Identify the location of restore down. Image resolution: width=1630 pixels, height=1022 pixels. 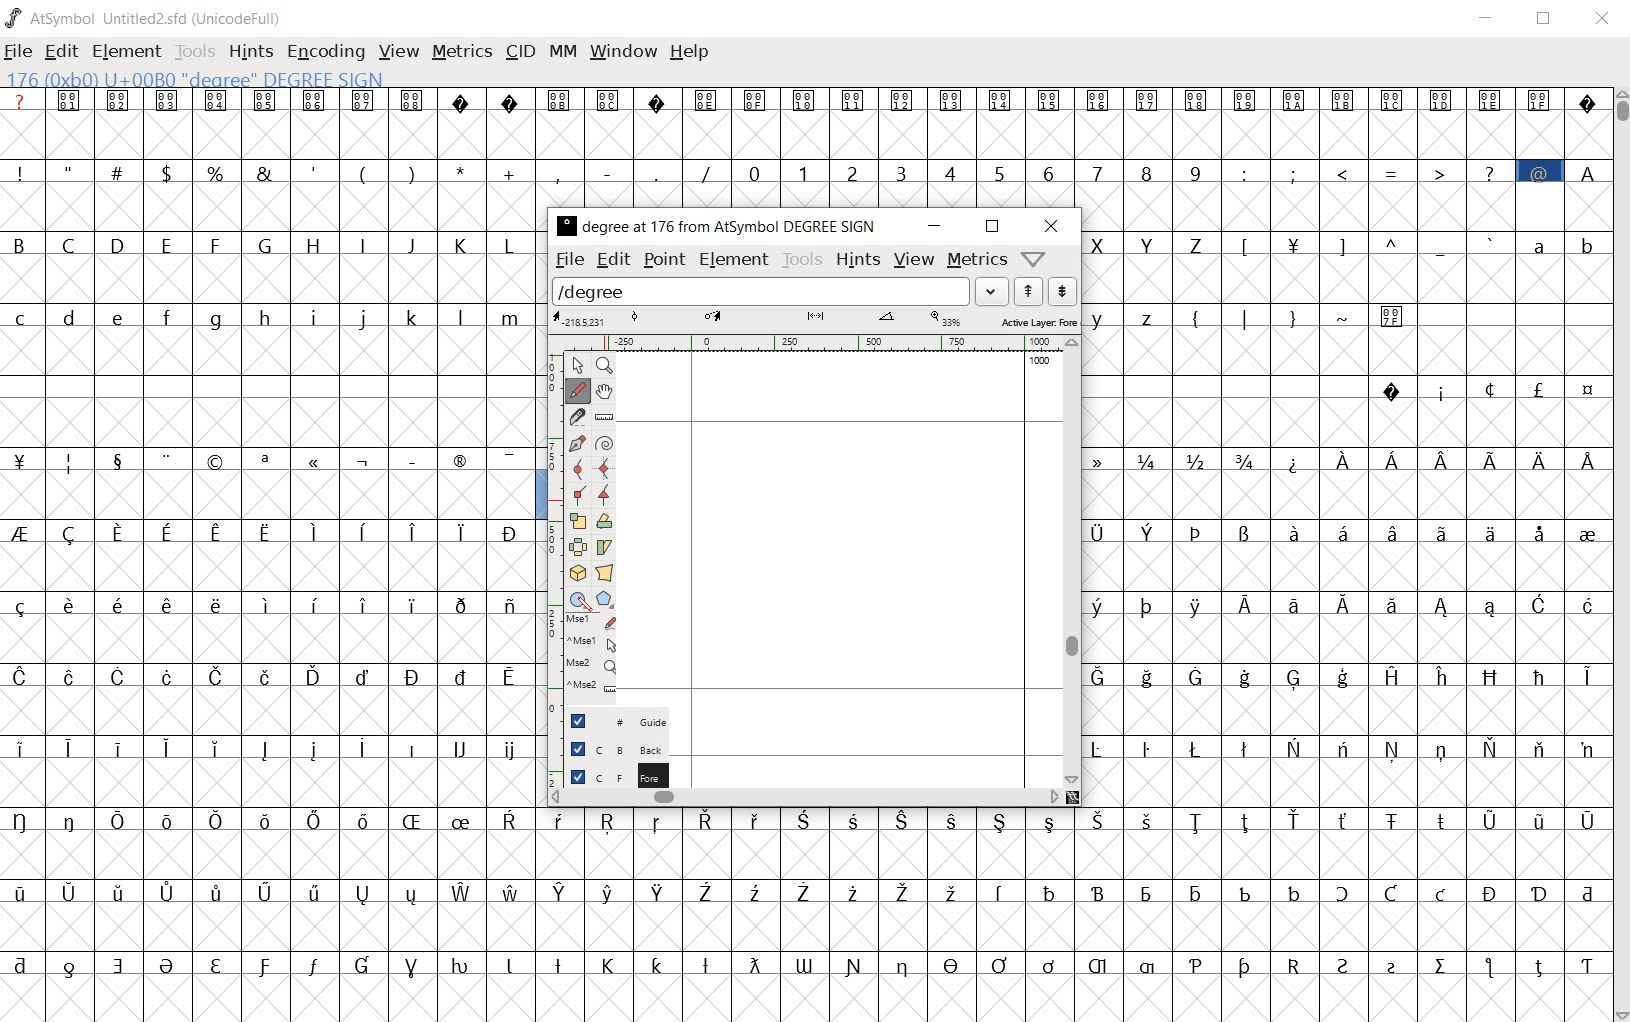
(992, 228).